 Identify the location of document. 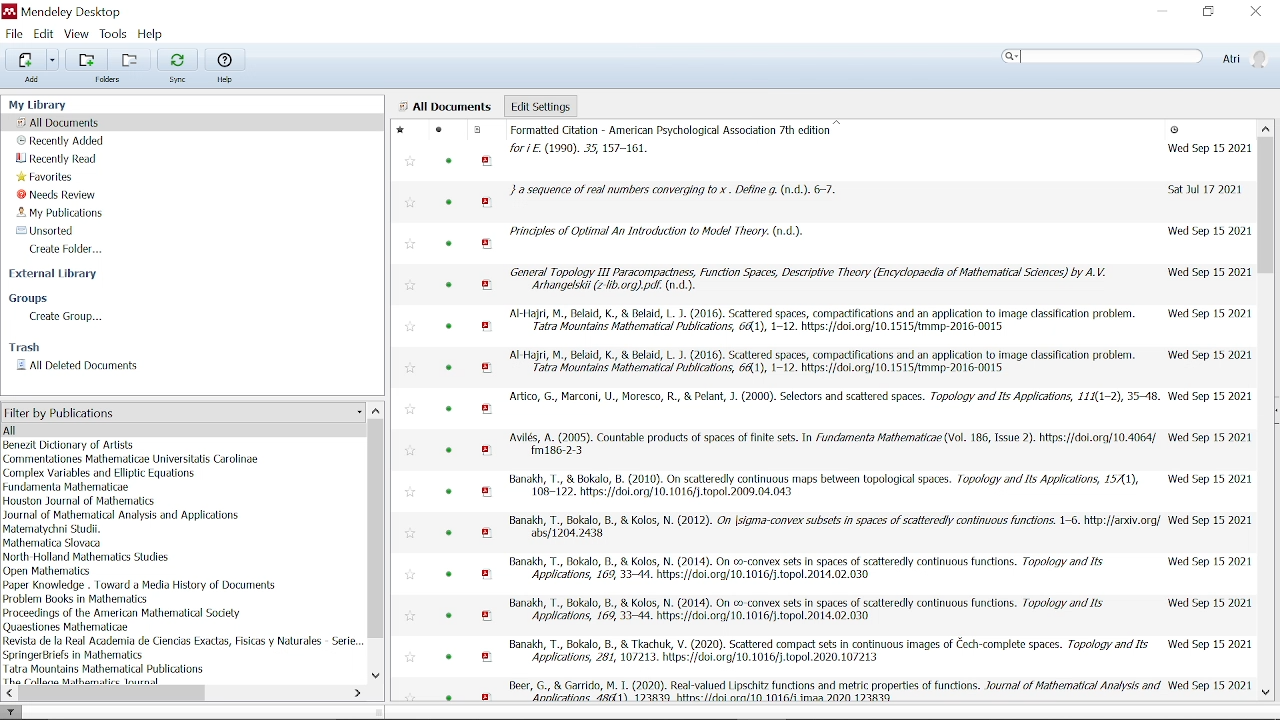
(477, 130).